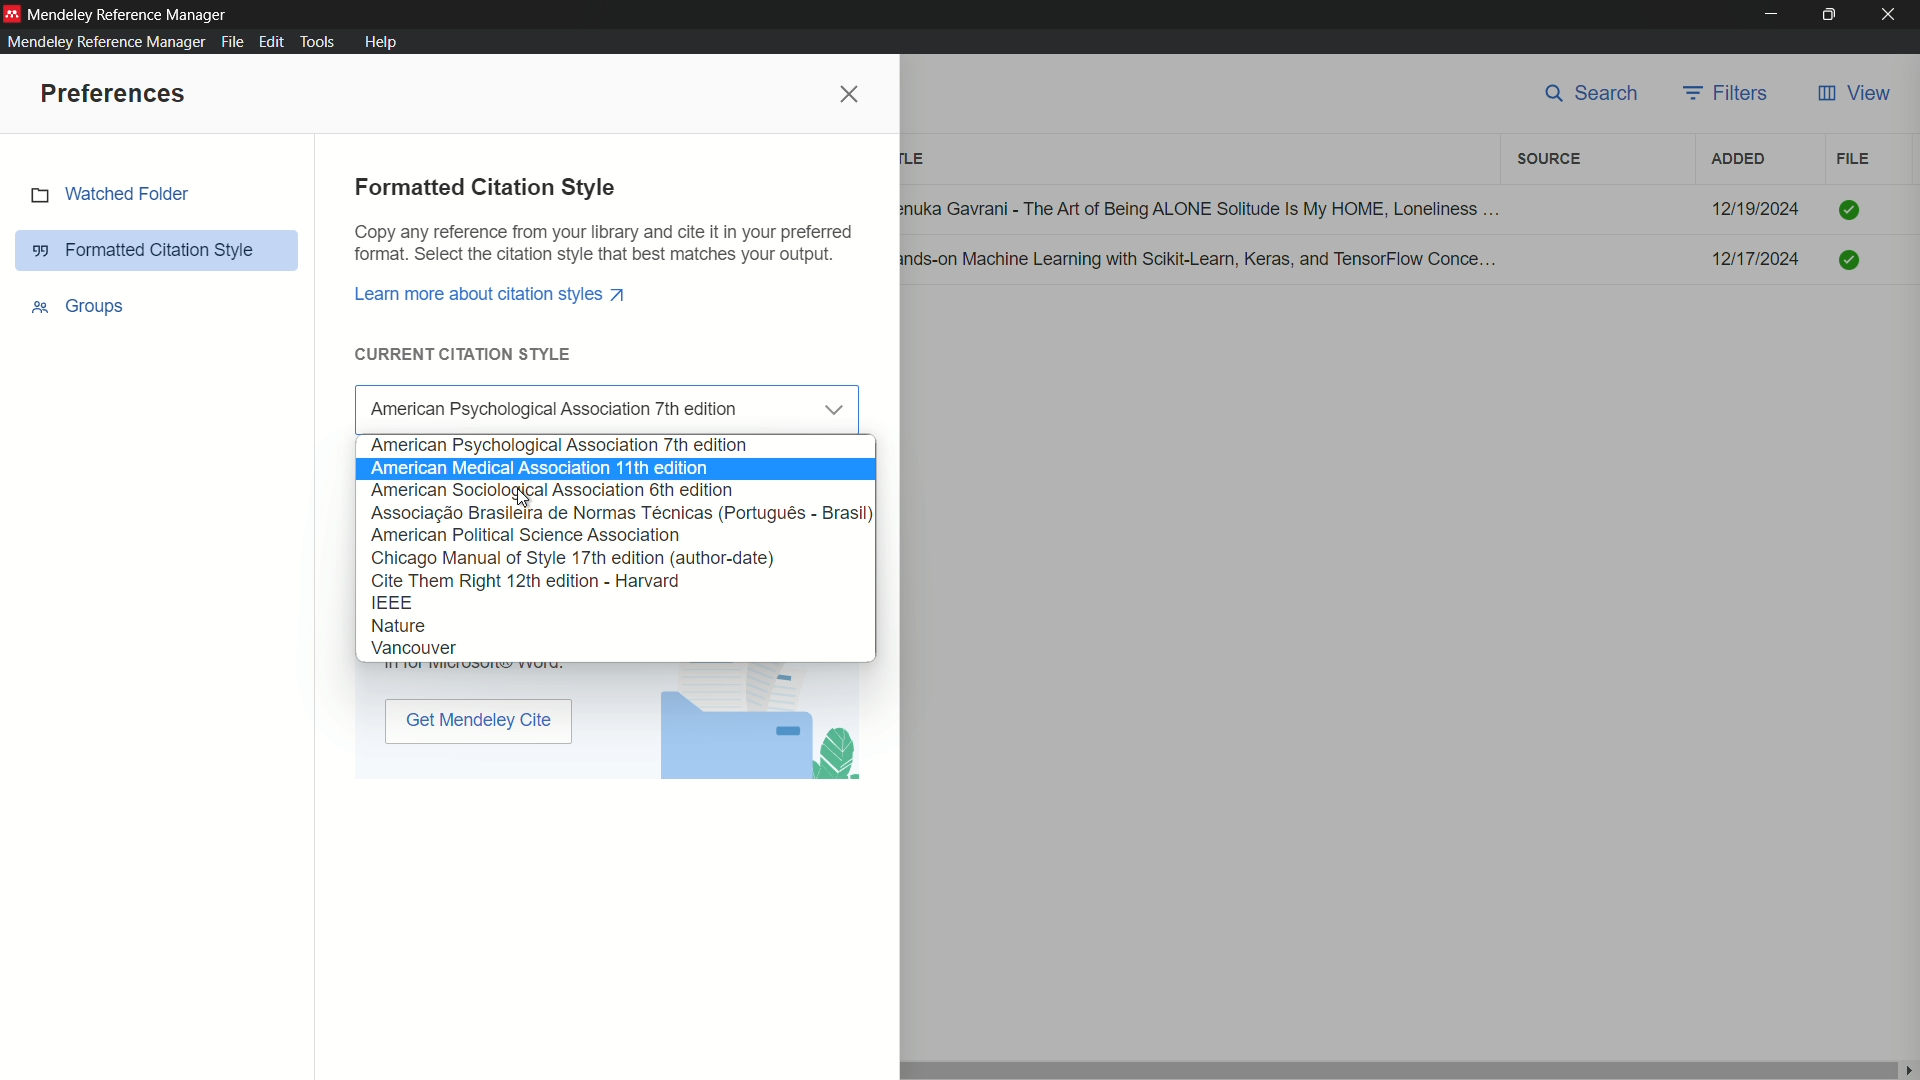 Image resolution: width=1920 pixels, height=1080 pixels. Describe the element at coordinates (485, 188) in the screenshot. I see `formatted citation style` at that location.